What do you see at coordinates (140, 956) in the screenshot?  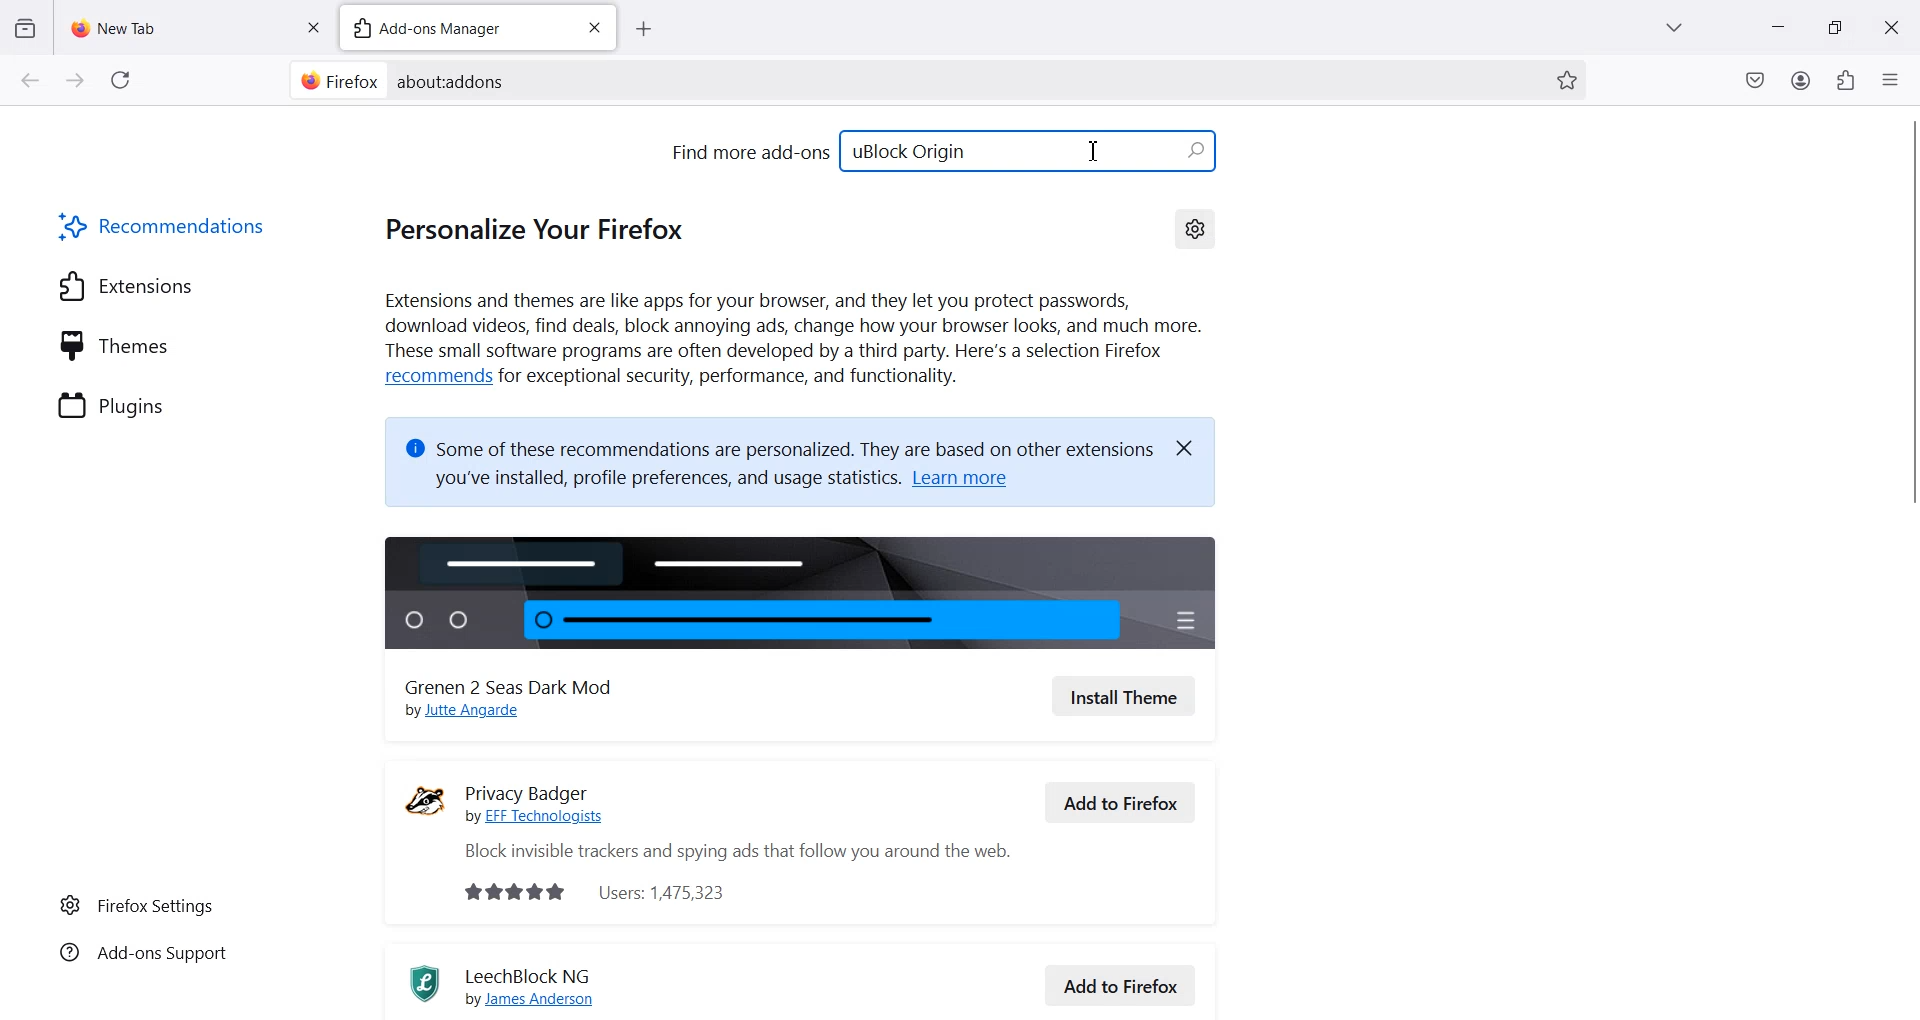 I see `Add-ons Support` at bounding box center [140, 956].